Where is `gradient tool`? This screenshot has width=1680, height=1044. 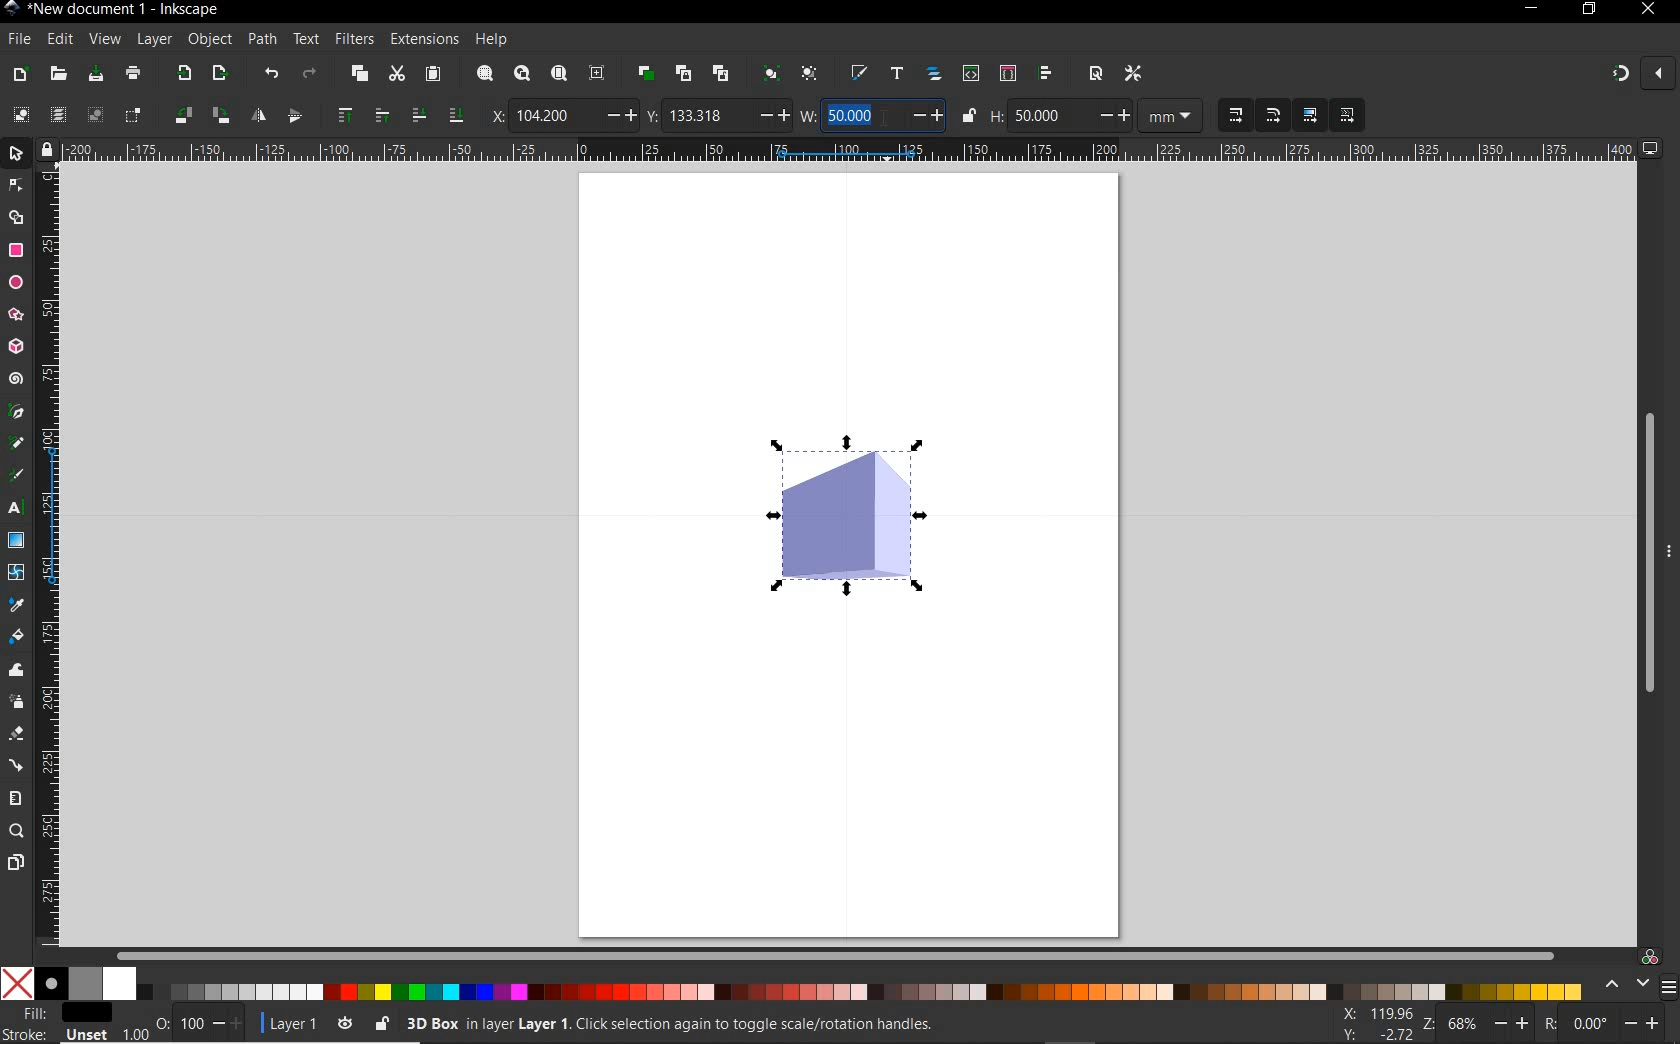
gradient tool is located at coordinates (16, 540).